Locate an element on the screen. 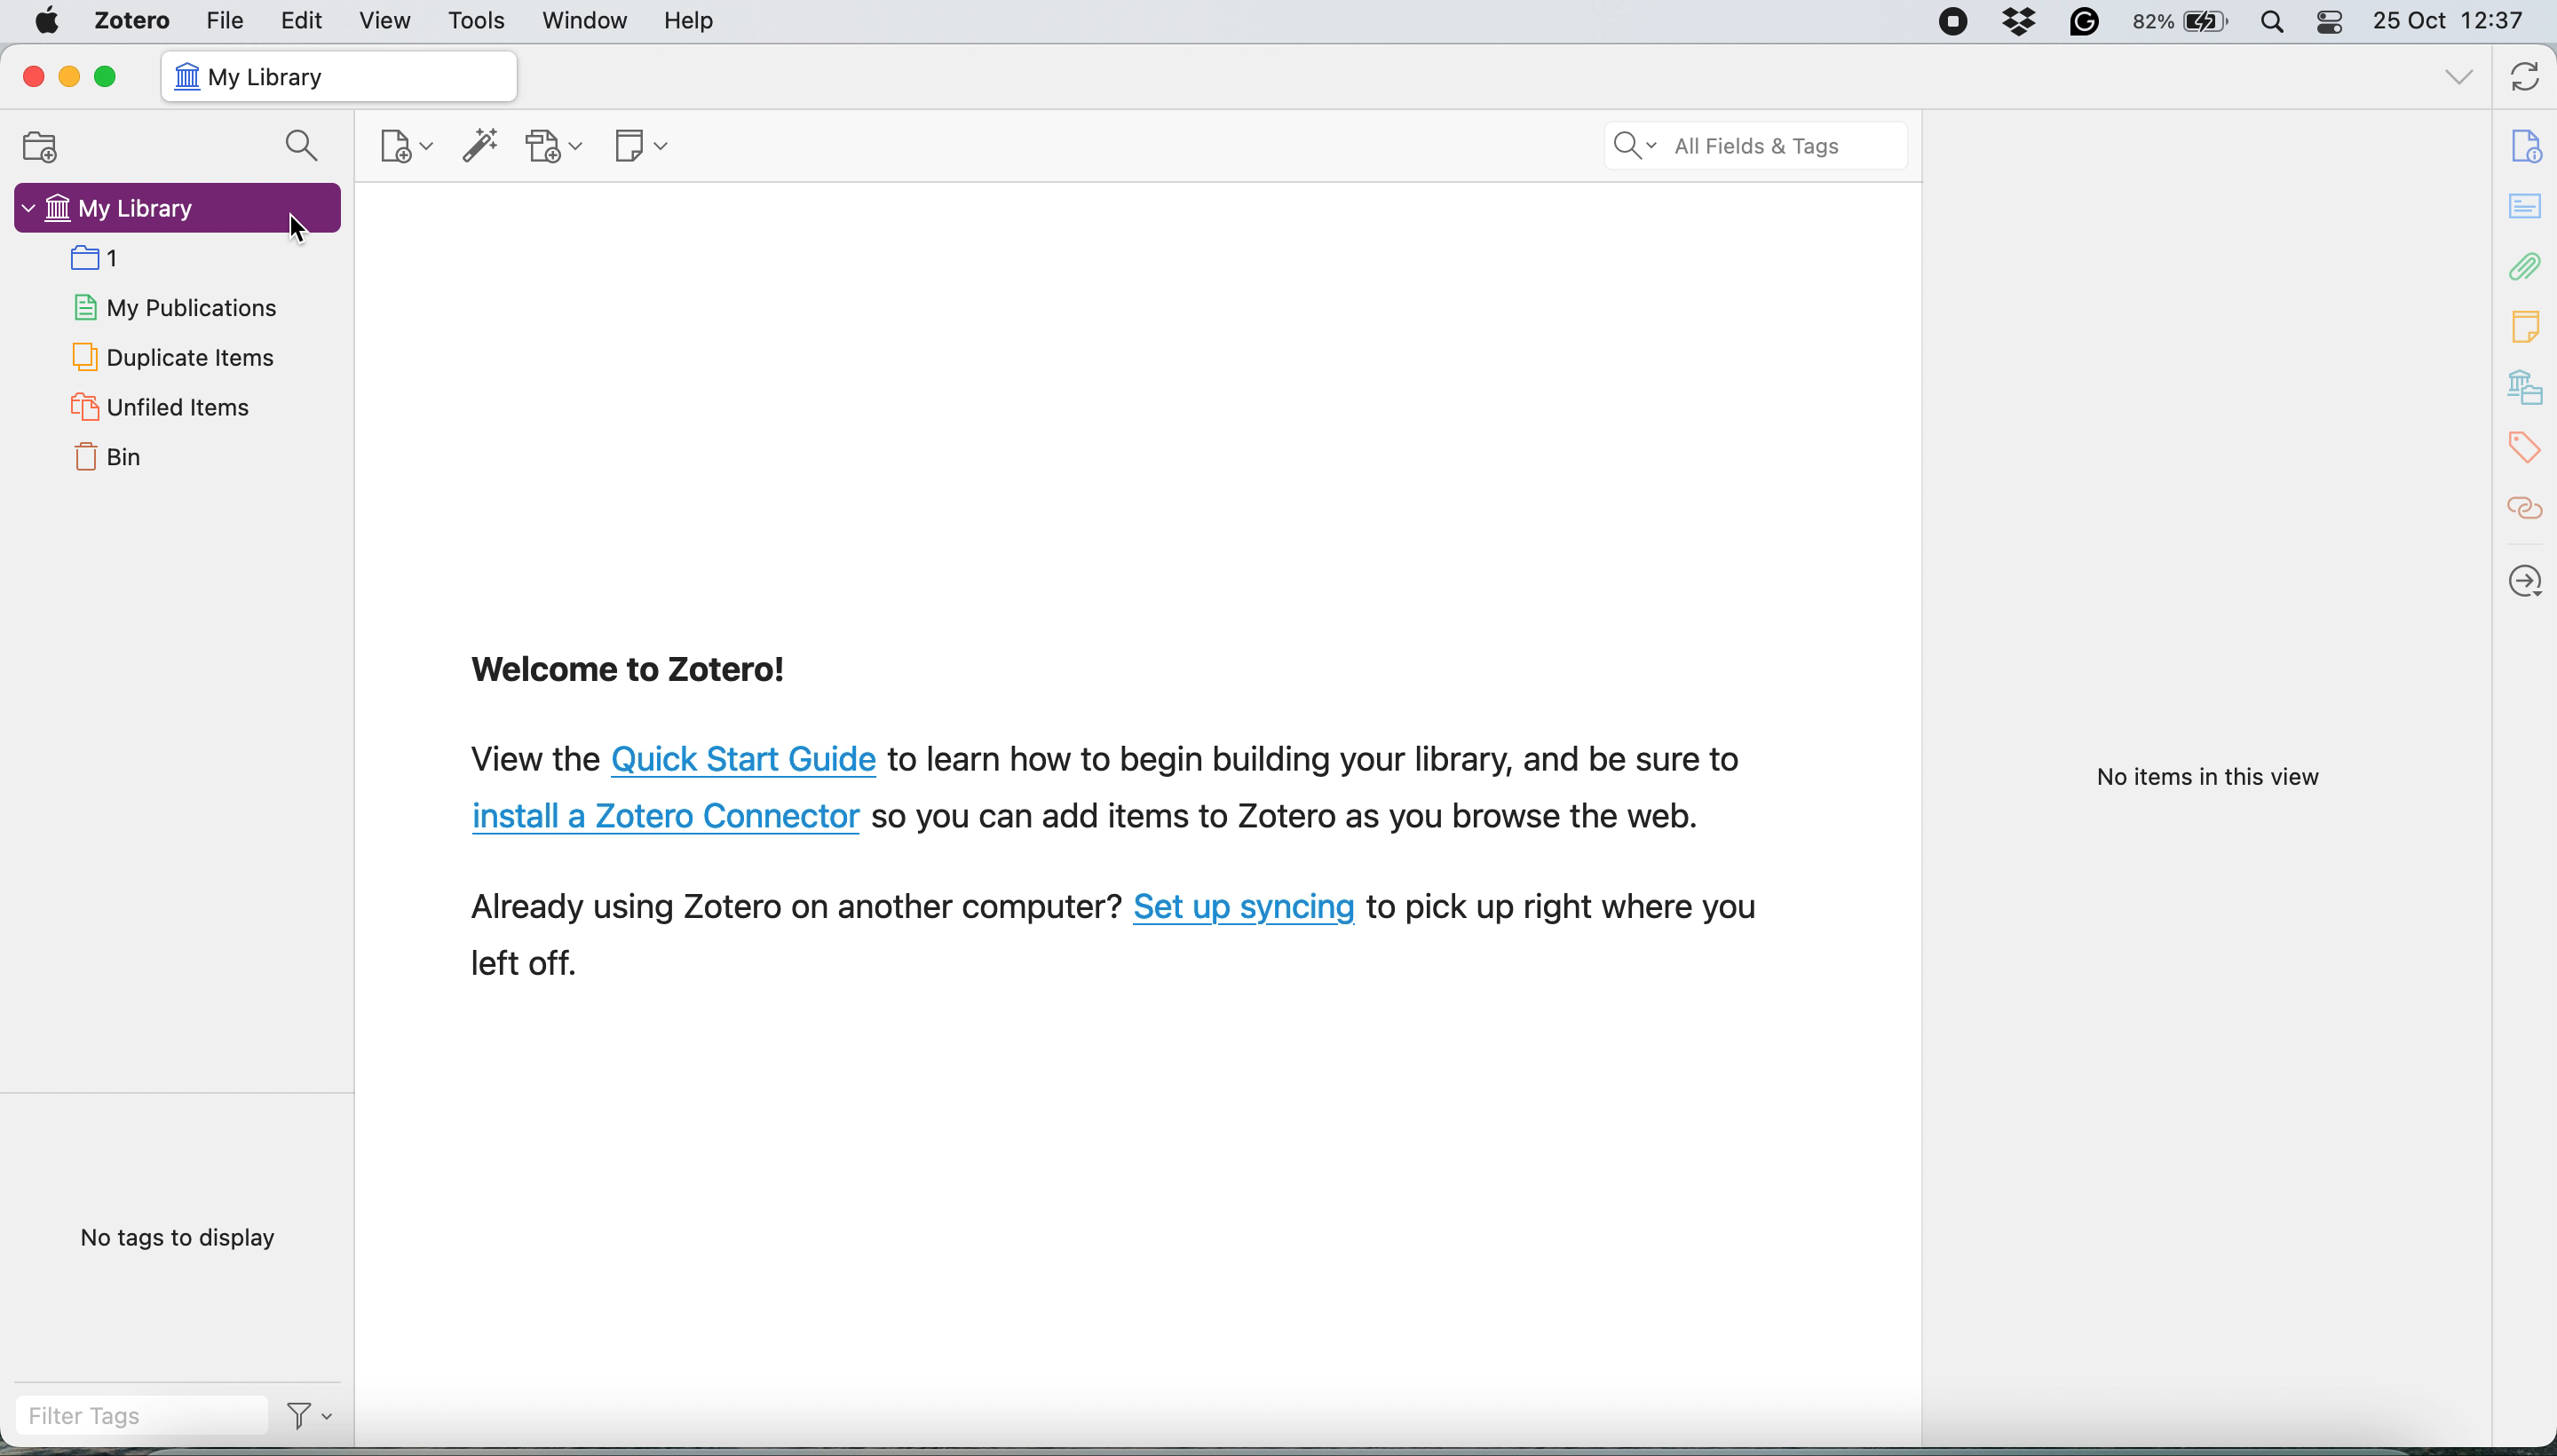 This screenshot has width=2557, height=1456. my library is located at coordinates (2528, 384).